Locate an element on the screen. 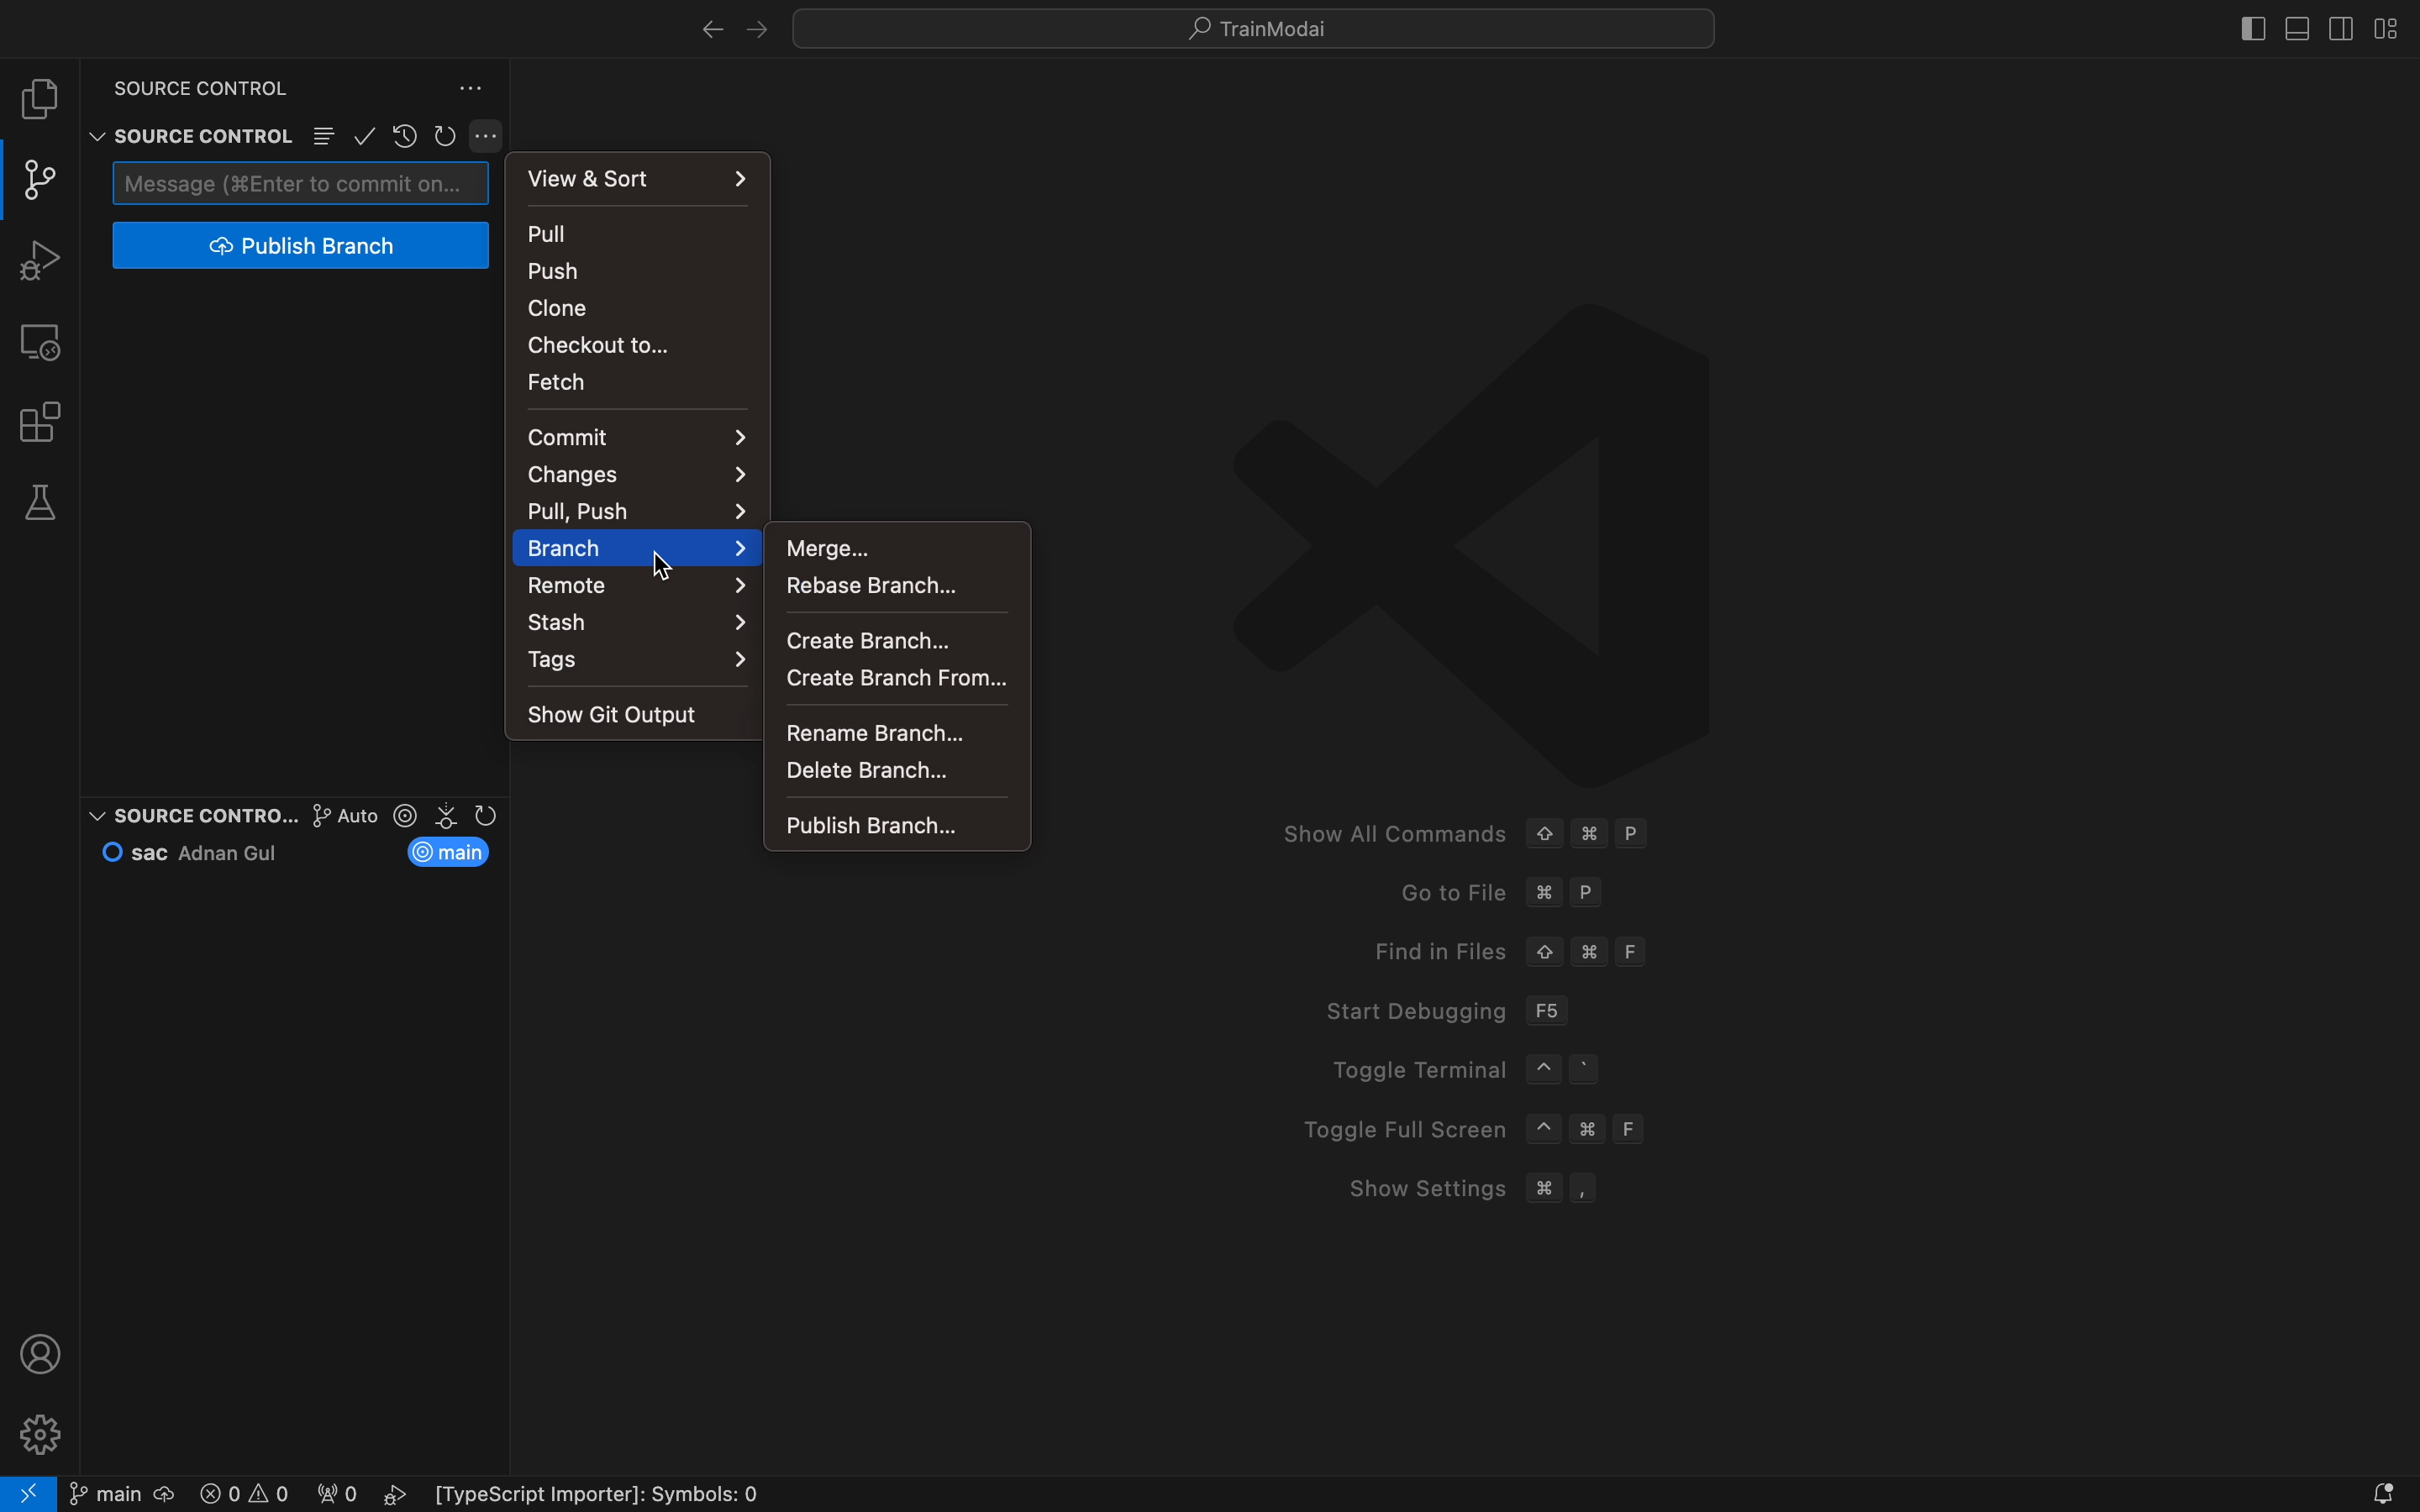 The height and width of the screenshot is (1512, 2420). graph is located at coordinates (321, 815).